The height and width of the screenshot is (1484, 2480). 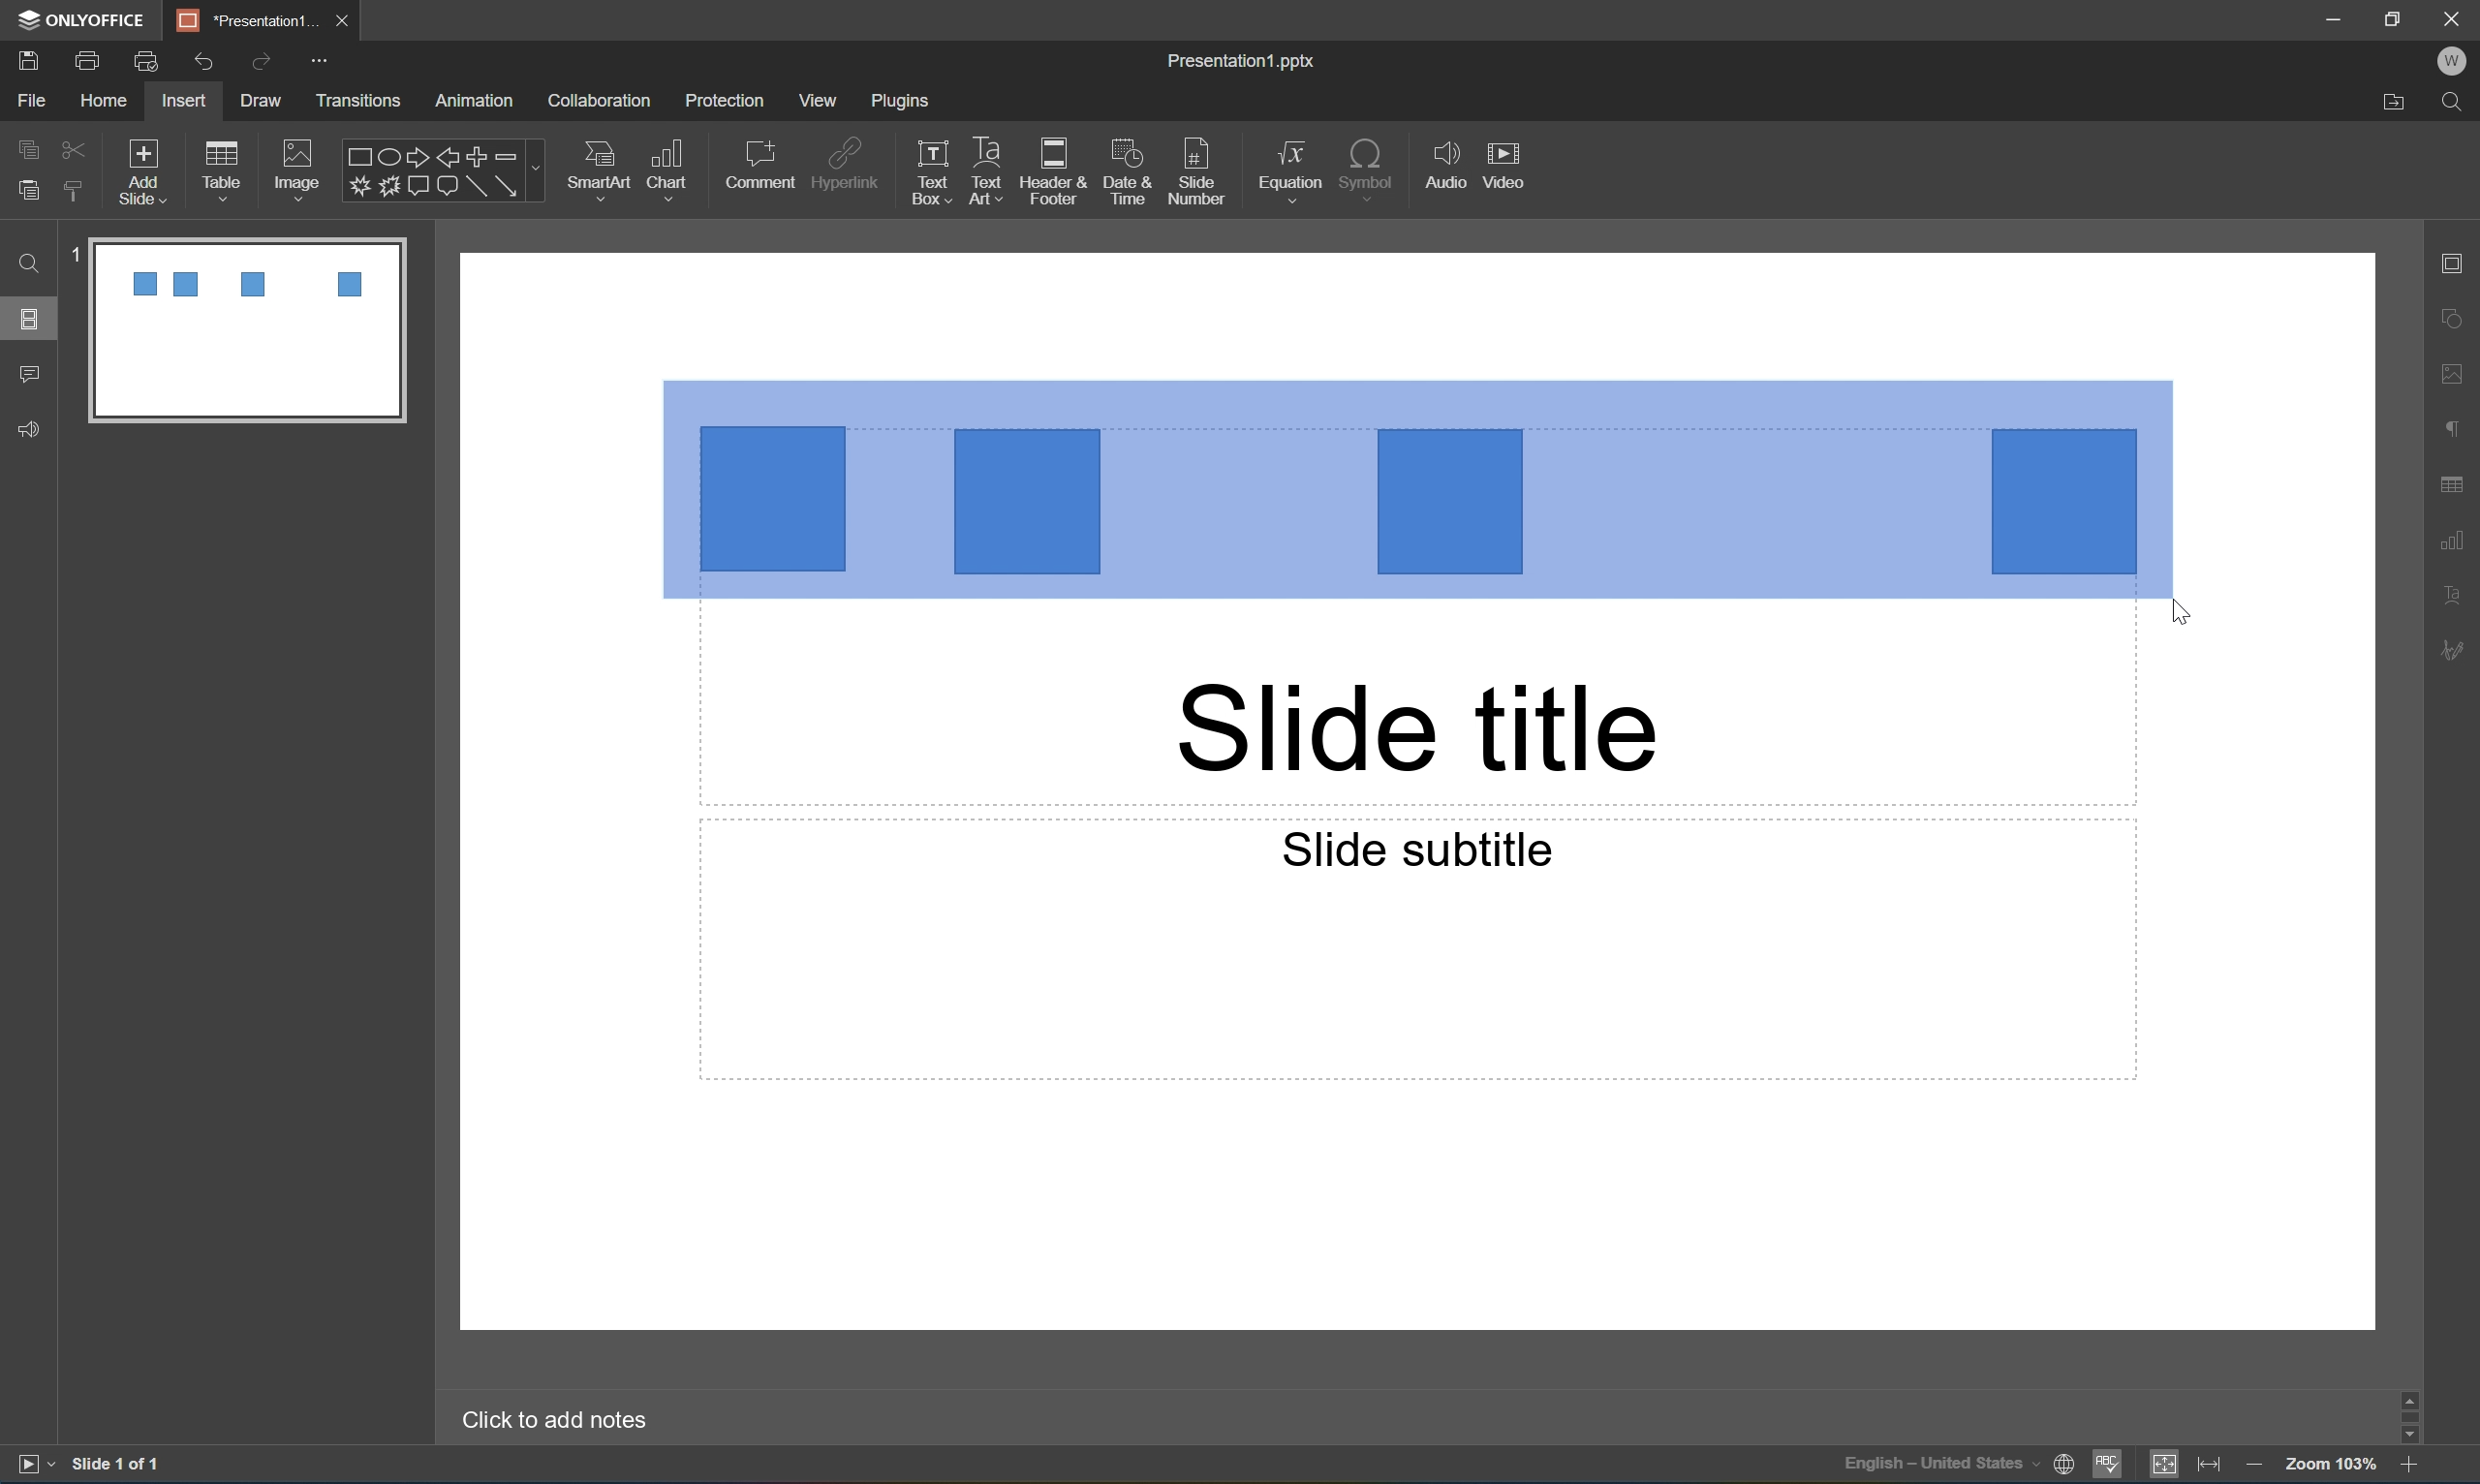 What do you see at coordinates (319, 59) in the screenshot?
I see `customize quick access toolbar` at bounding box center [319, 59].